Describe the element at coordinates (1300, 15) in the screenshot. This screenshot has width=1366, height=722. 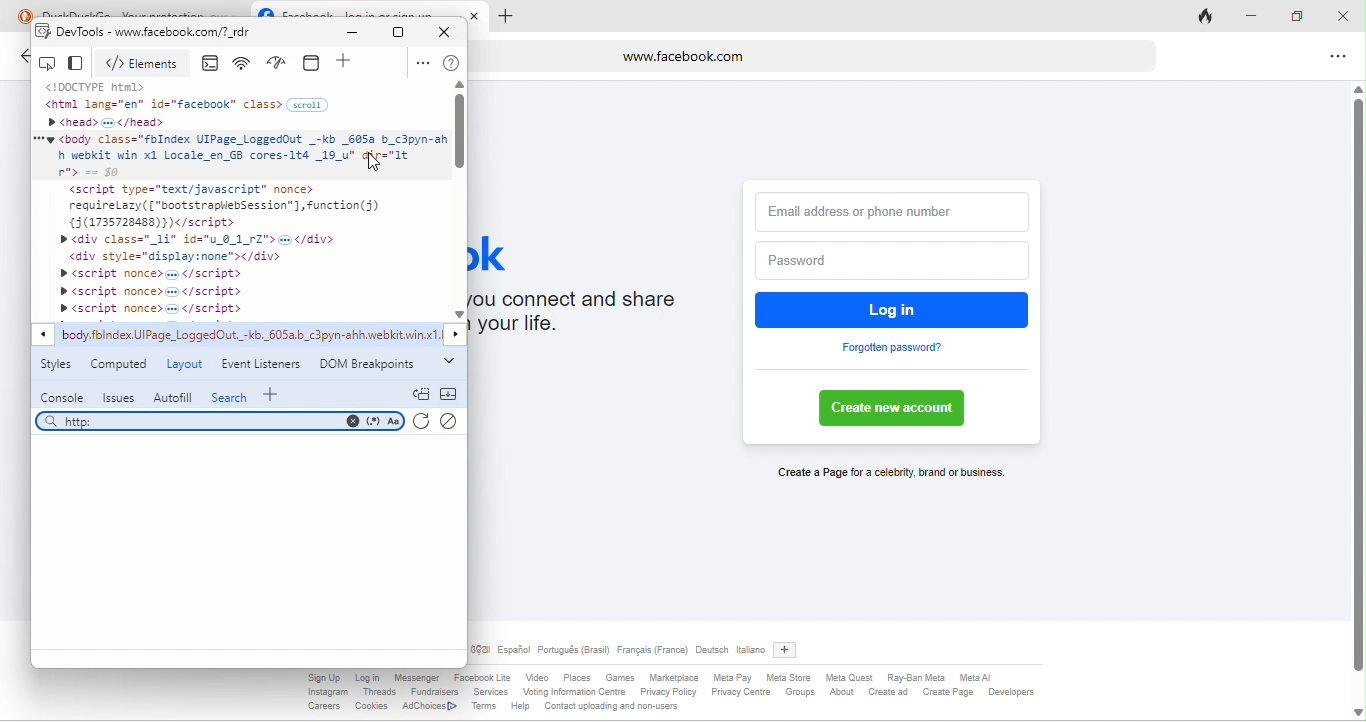
I see `maximize` at that location.